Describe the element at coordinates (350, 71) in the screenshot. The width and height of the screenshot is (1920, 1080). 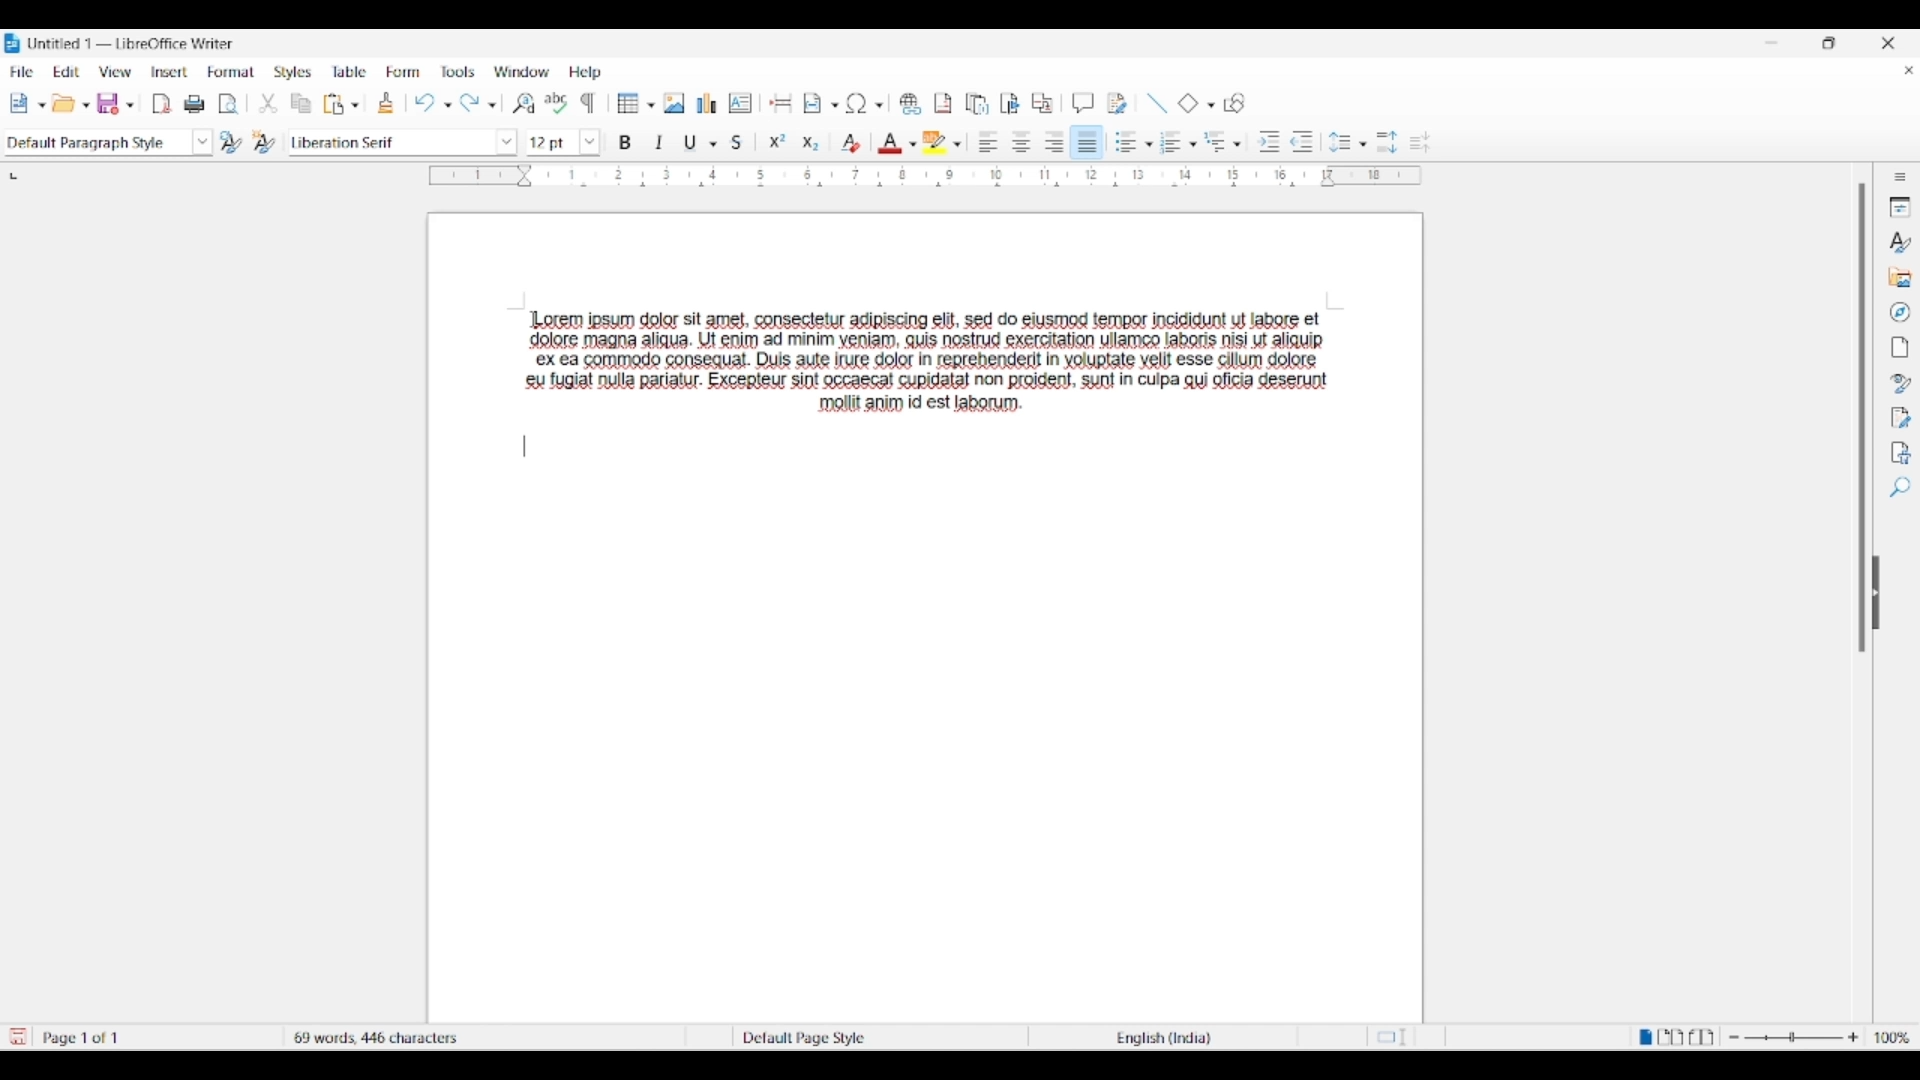
I see `Table` at that location.